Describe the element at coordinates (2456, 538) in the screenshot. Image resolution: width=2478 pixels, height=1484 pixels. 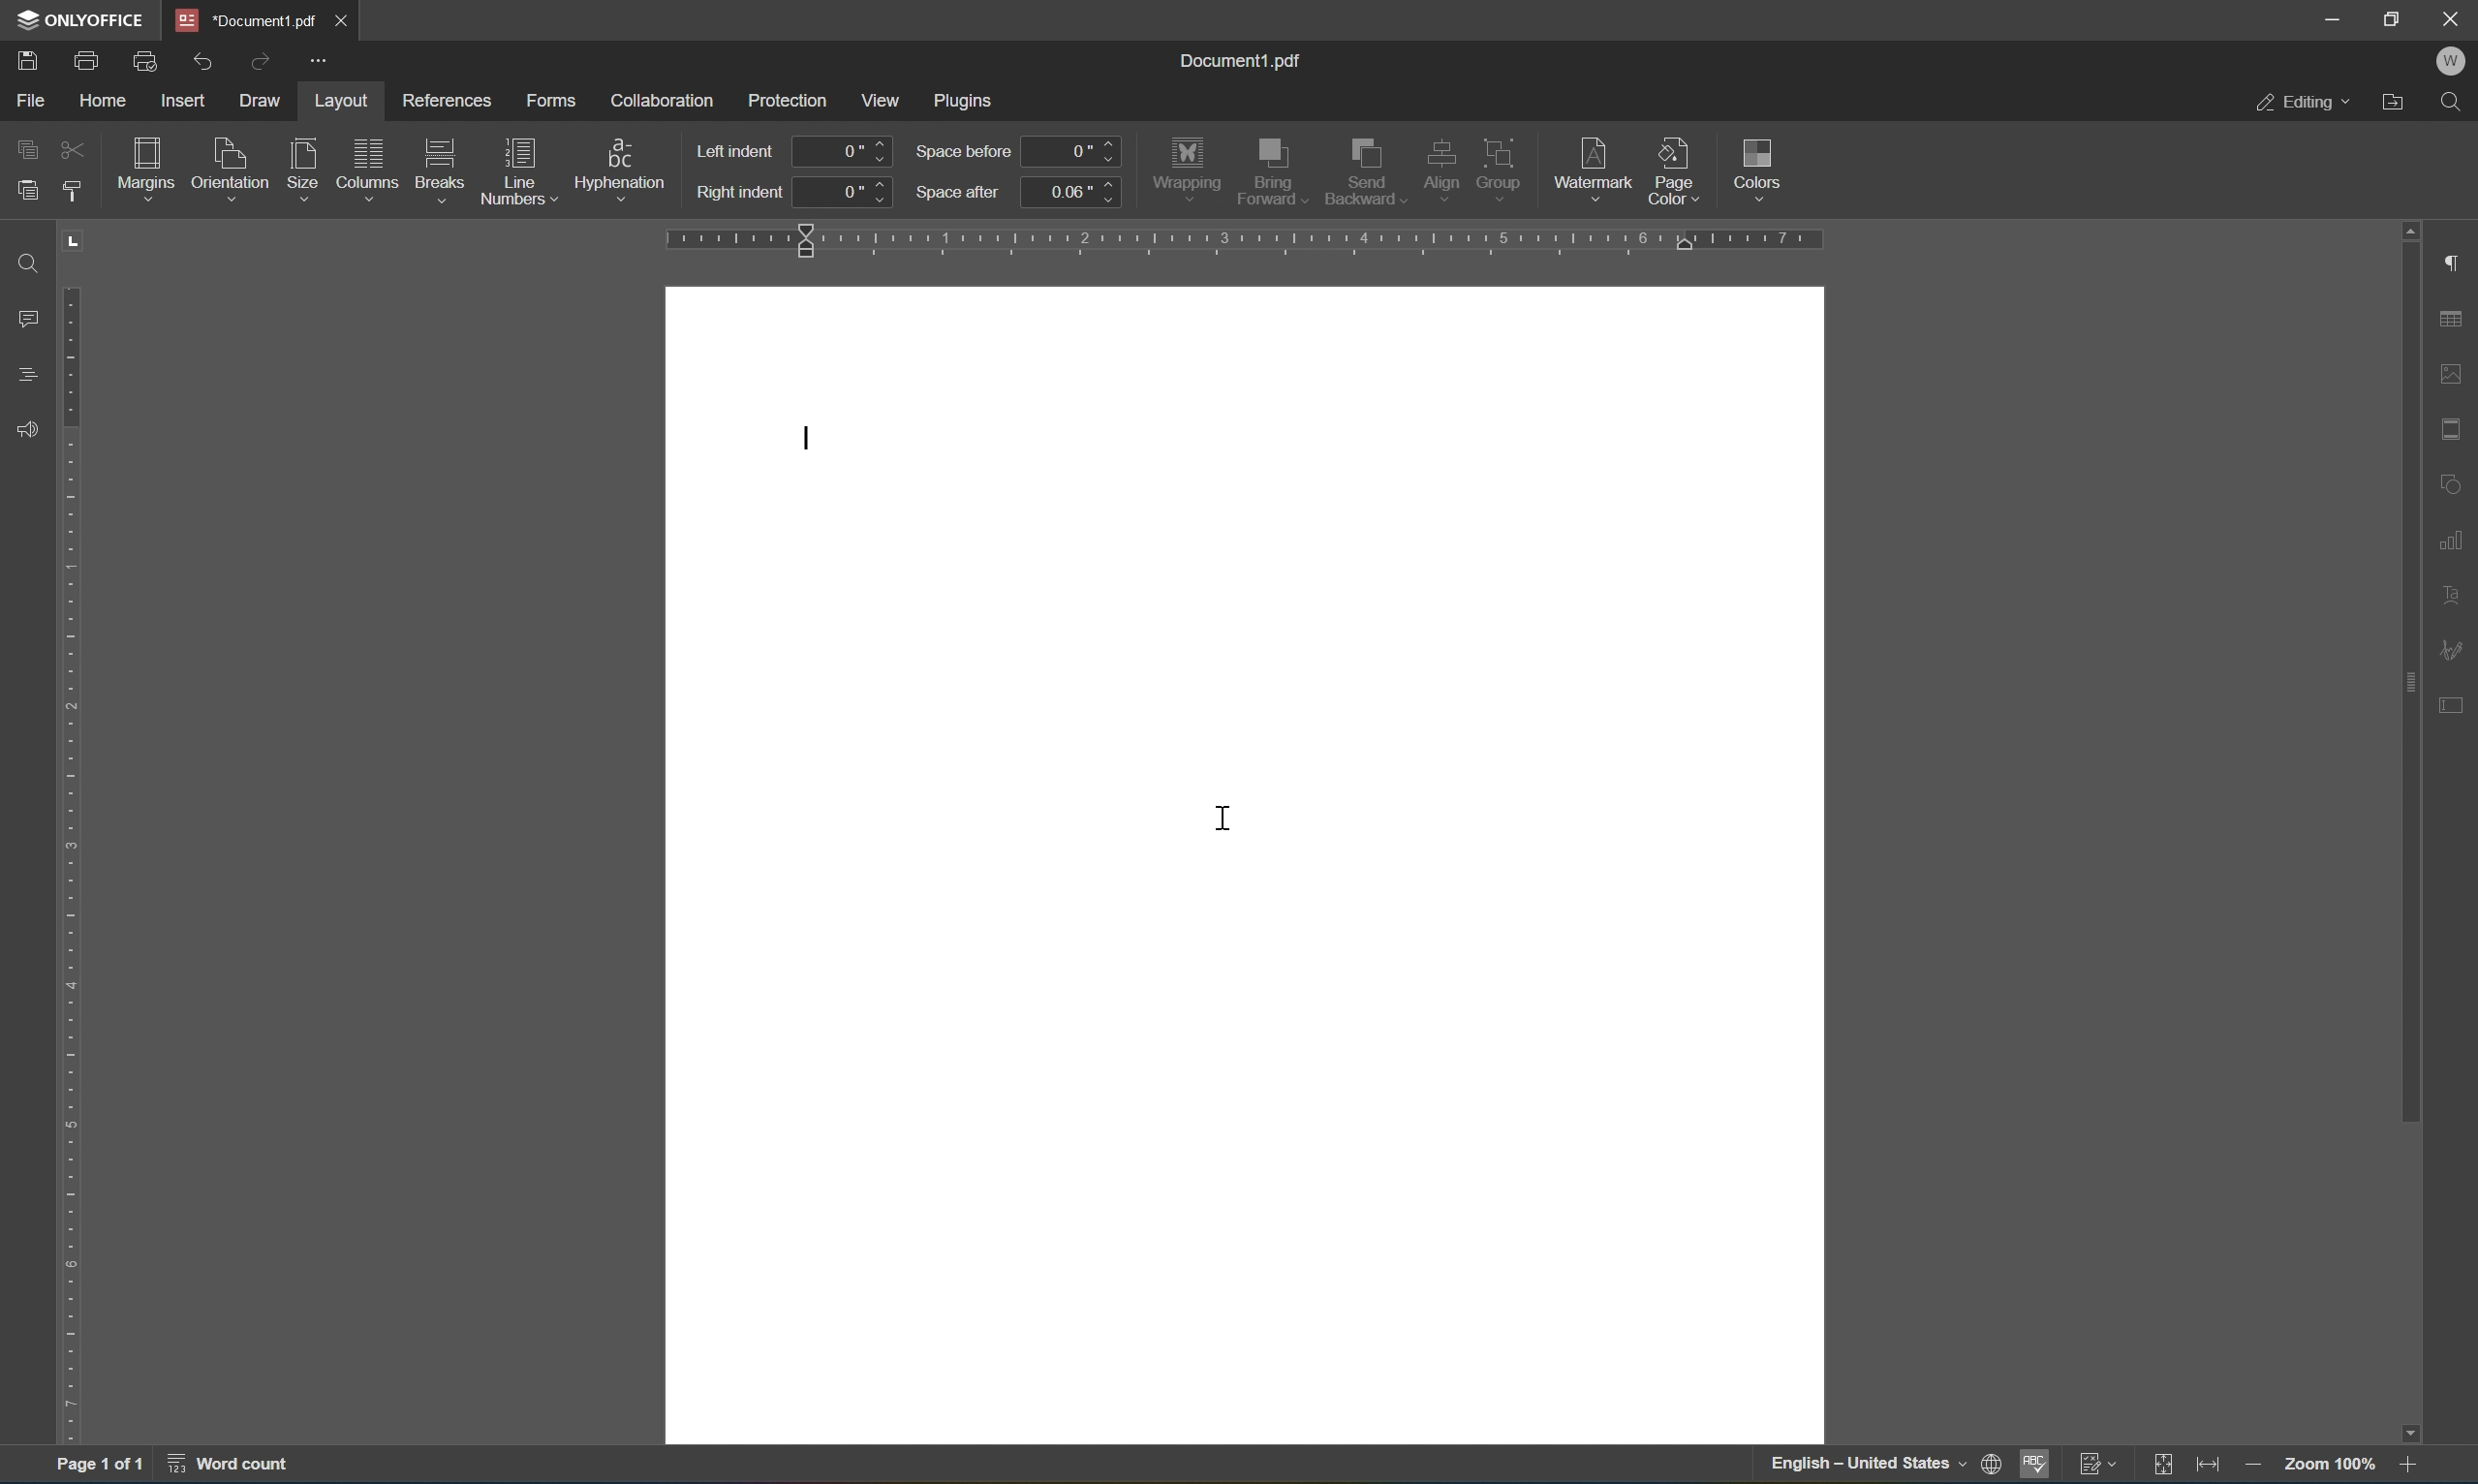
I see `chart settings` at that location.